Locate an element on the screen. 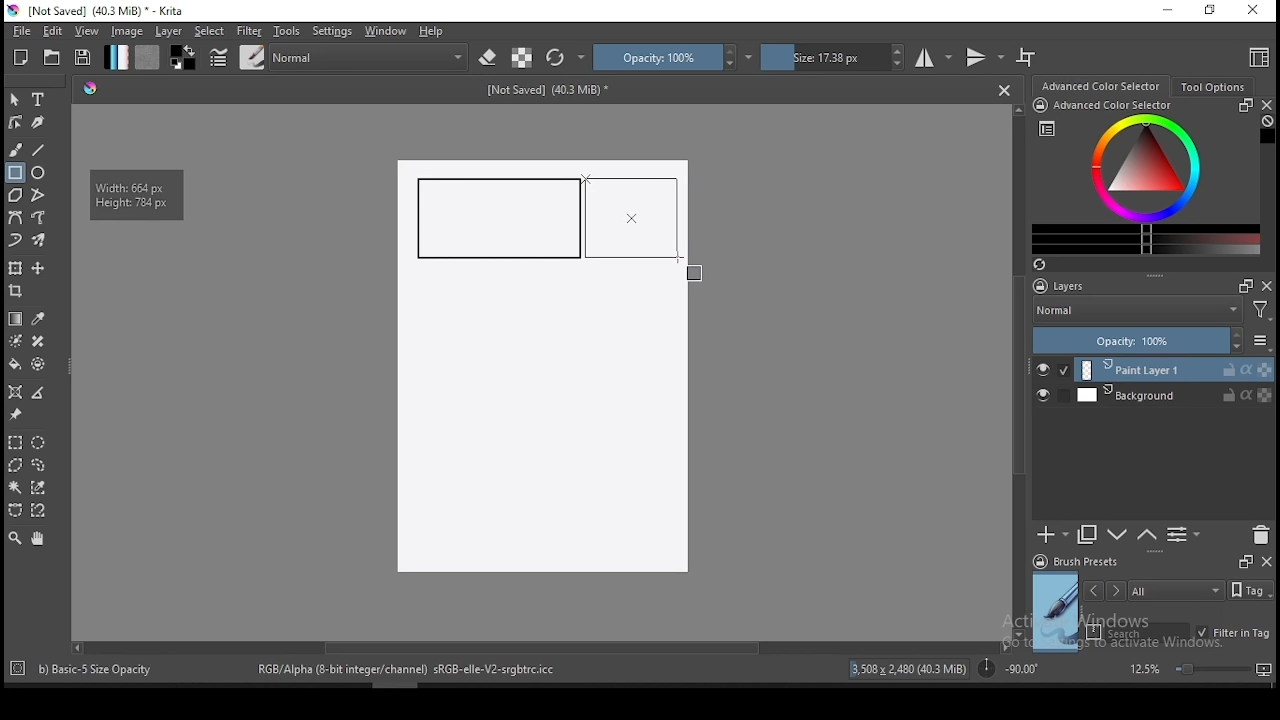  layer is located at coordinates (1175, 370).